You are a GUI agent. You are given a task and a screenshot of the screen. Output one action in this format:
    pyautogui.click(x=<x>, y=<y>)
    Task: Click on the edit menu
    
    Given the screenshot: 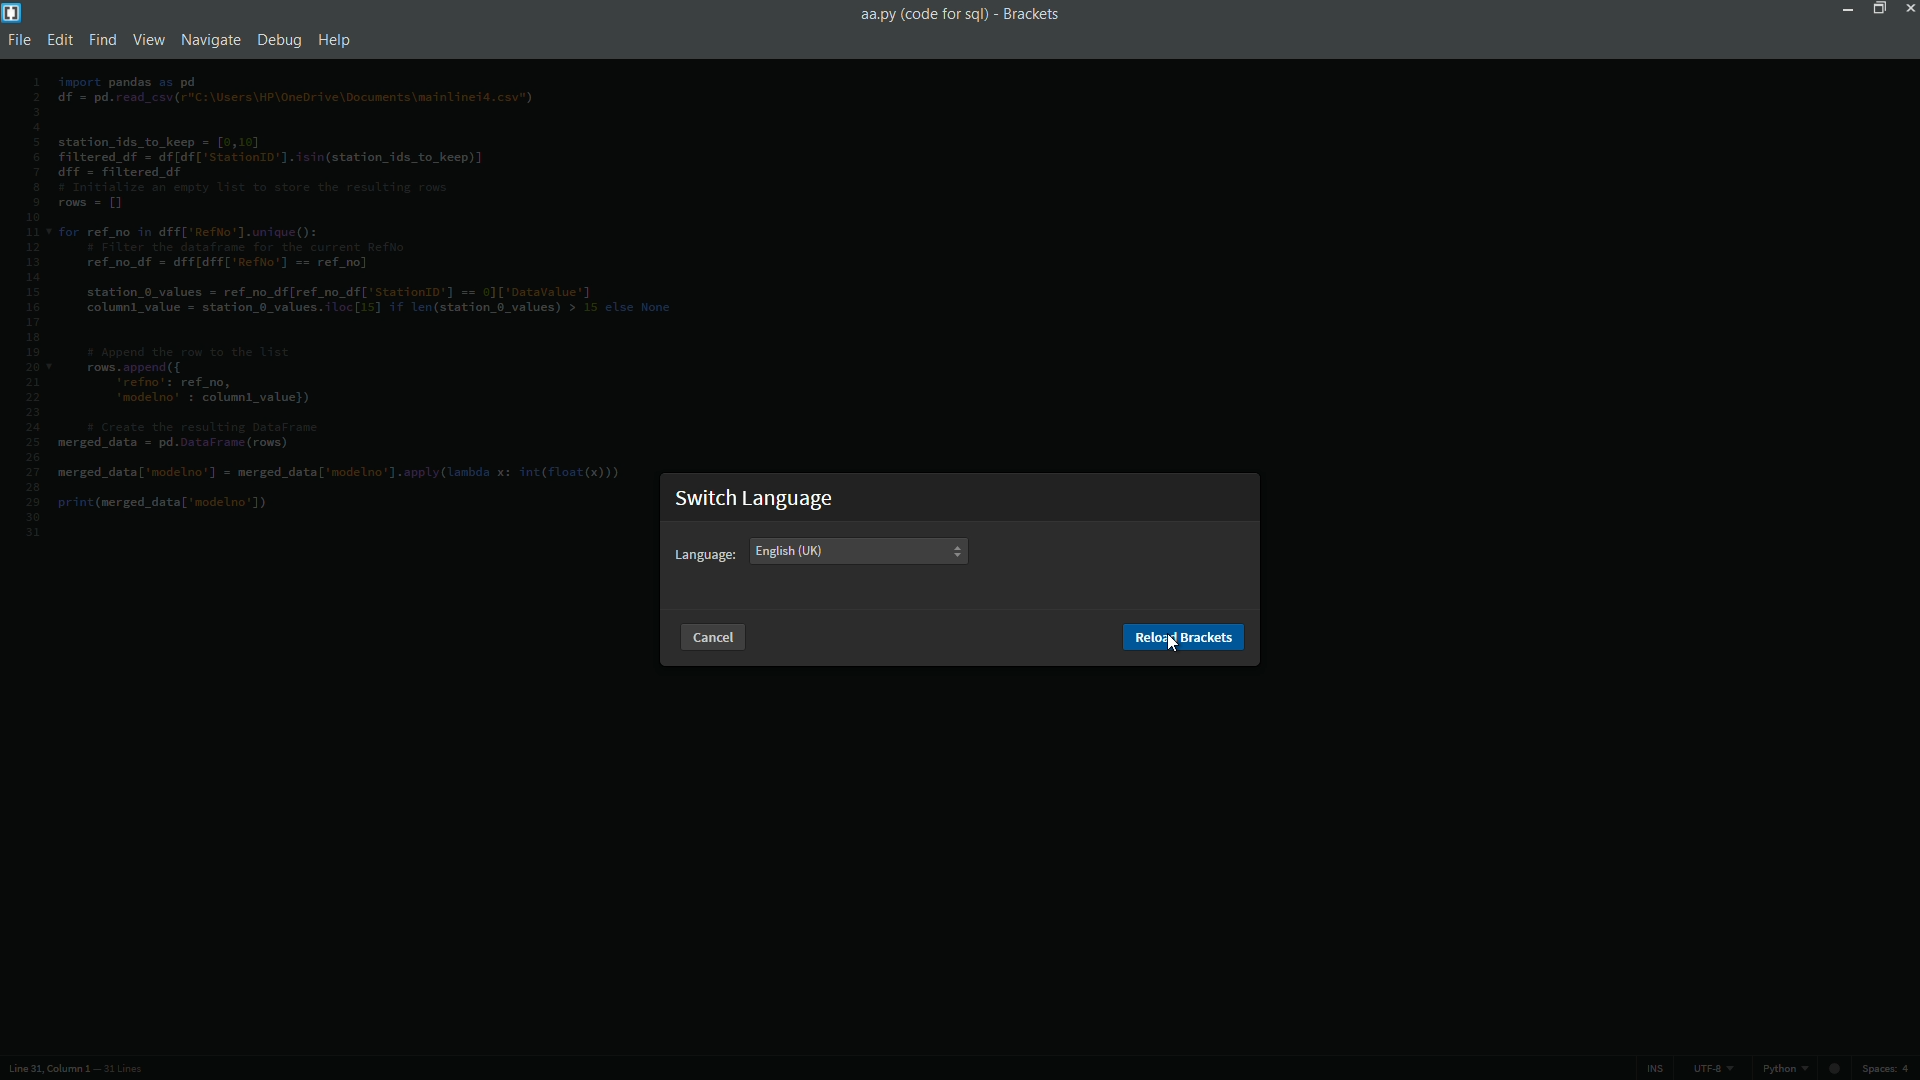 What is the action you would take?
    pyautogui.click(x=62, y=41)
    